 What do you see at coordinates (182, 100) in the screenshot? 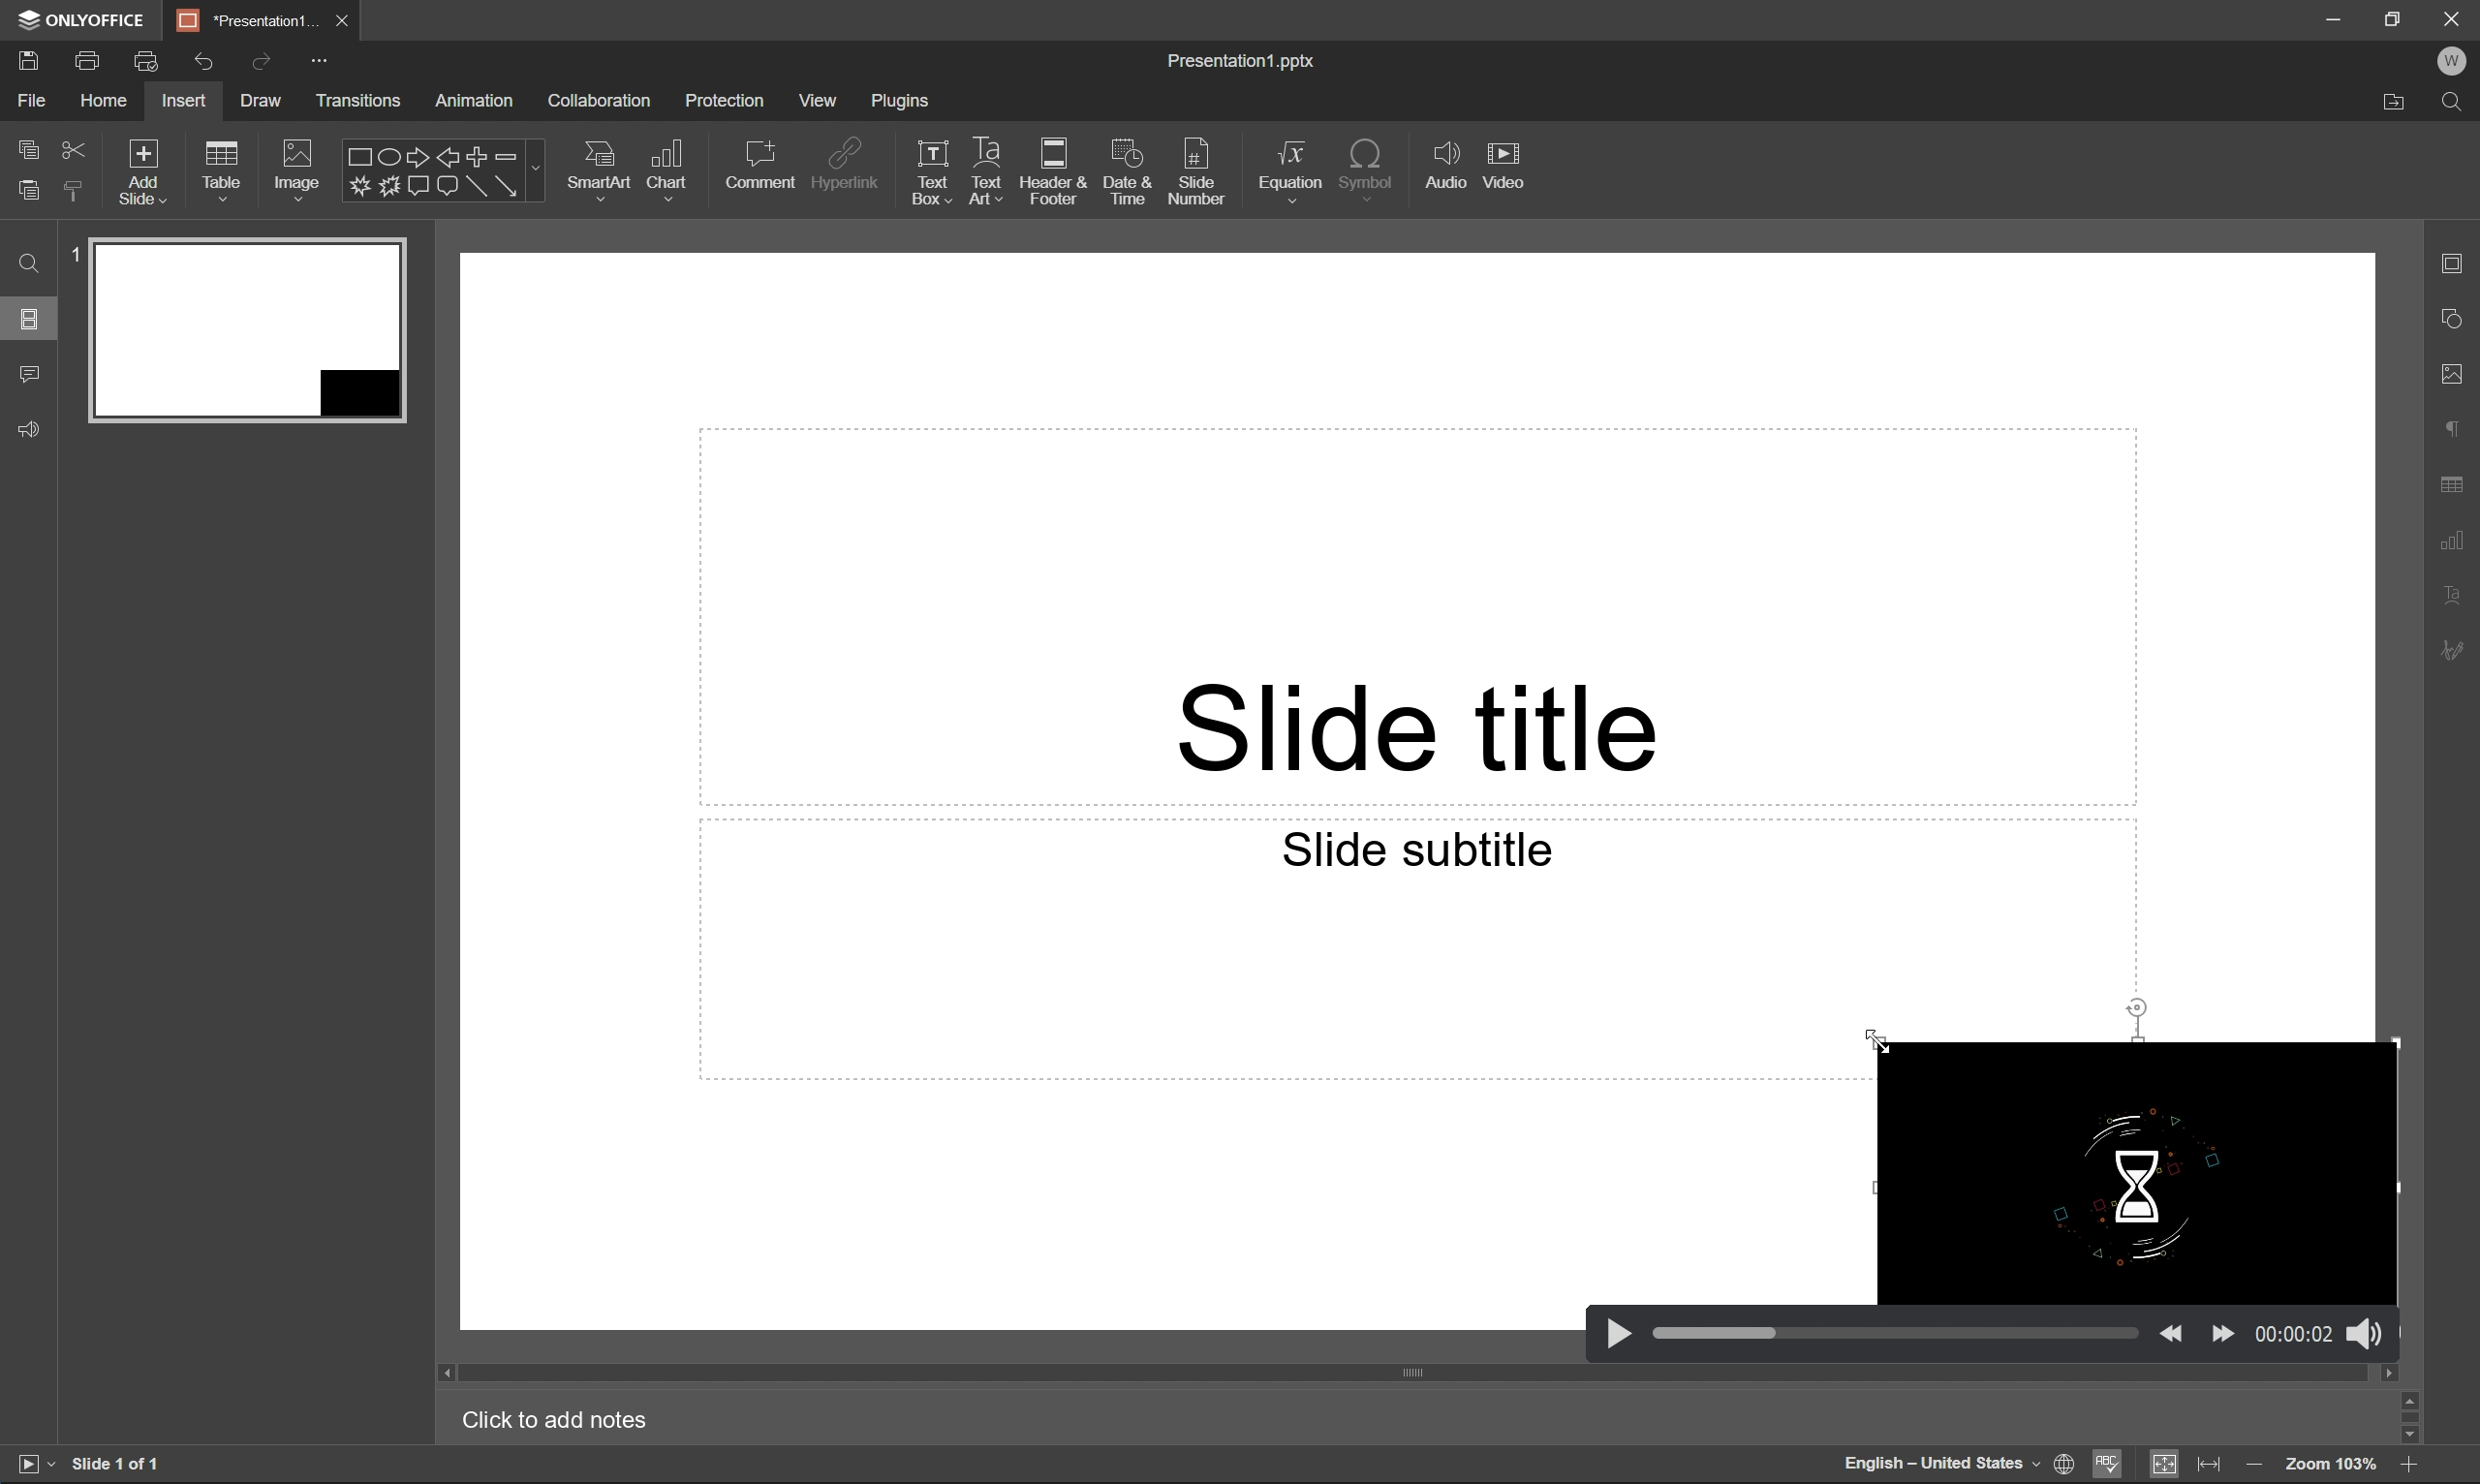
I see `insert` at bounding box center [182, 100].